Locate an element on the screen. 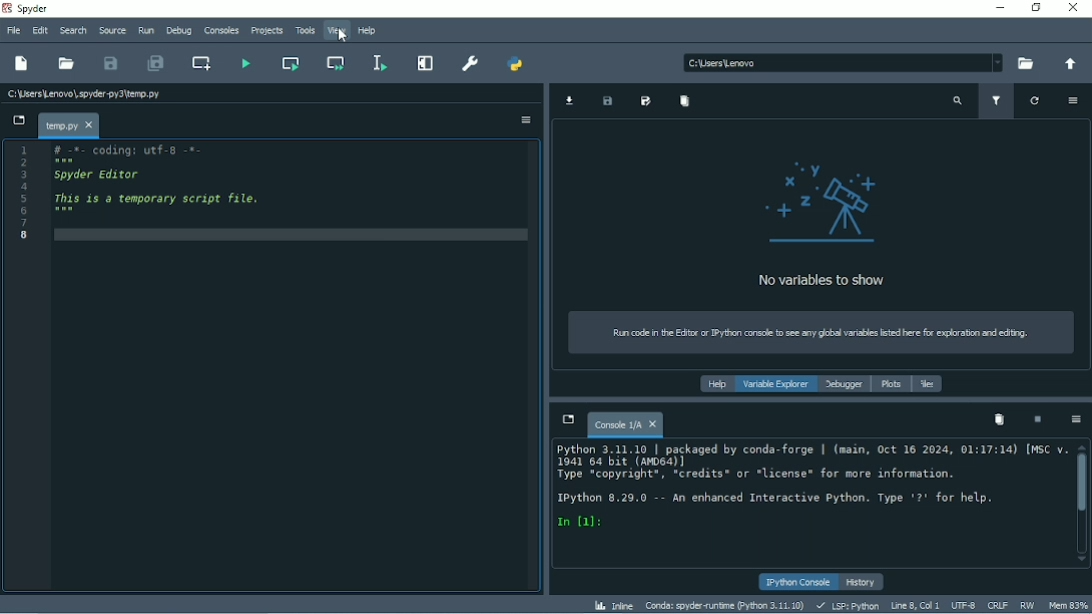  Filter variables is located at coordinates (998, 102).